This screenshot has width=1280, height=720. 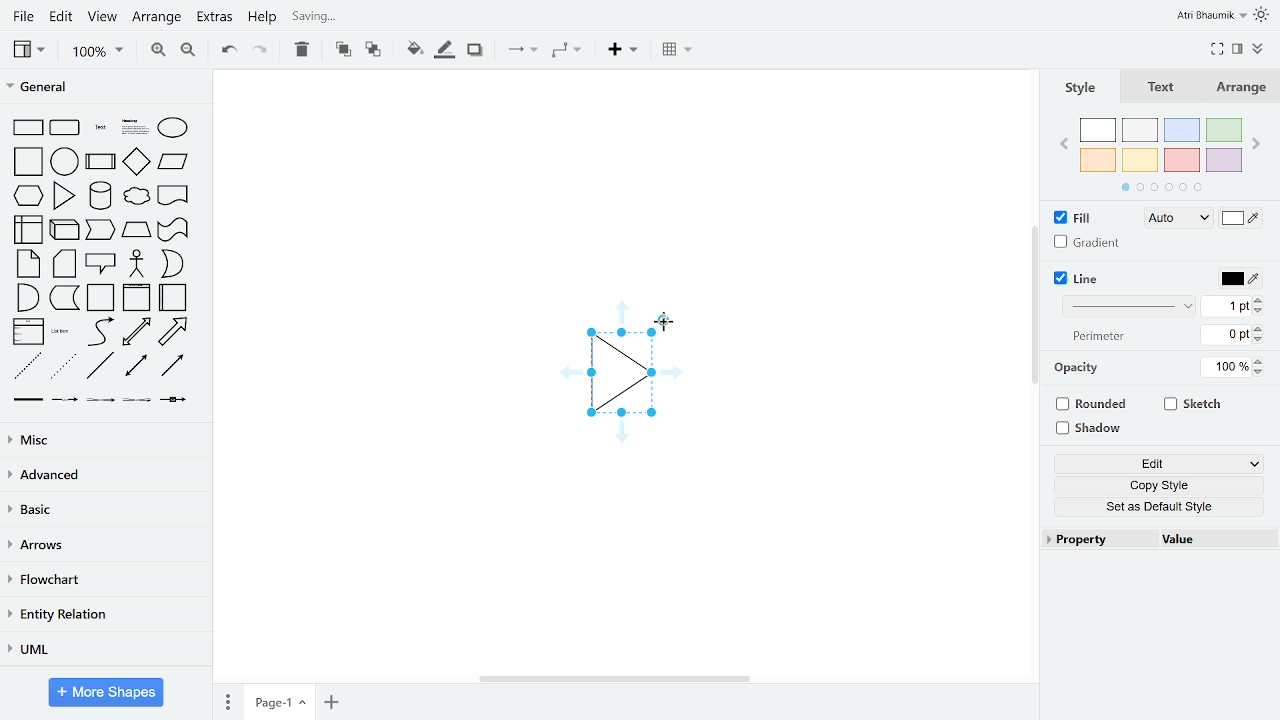 What do you see at coordinates (104, 580) in the screenshot?
I see `flowchart` at bounding box center [104, 580].